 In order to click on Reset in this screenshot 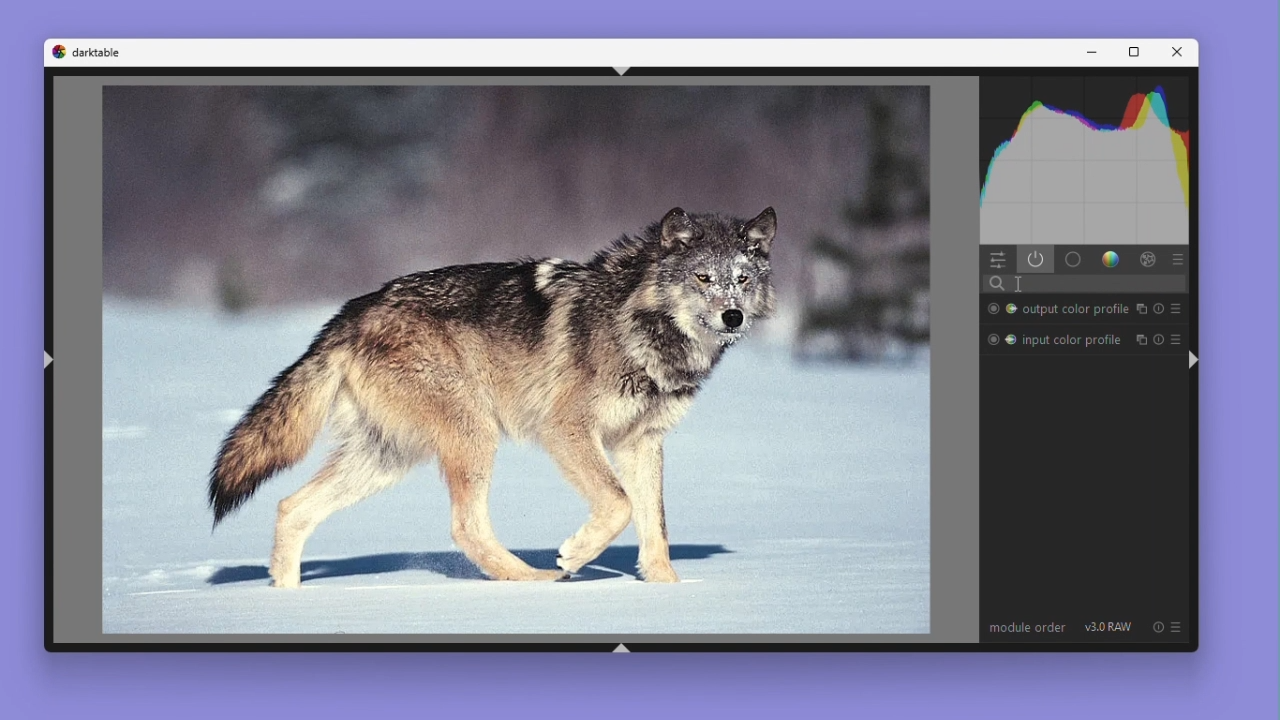, I will do `click(1156, 627)`.